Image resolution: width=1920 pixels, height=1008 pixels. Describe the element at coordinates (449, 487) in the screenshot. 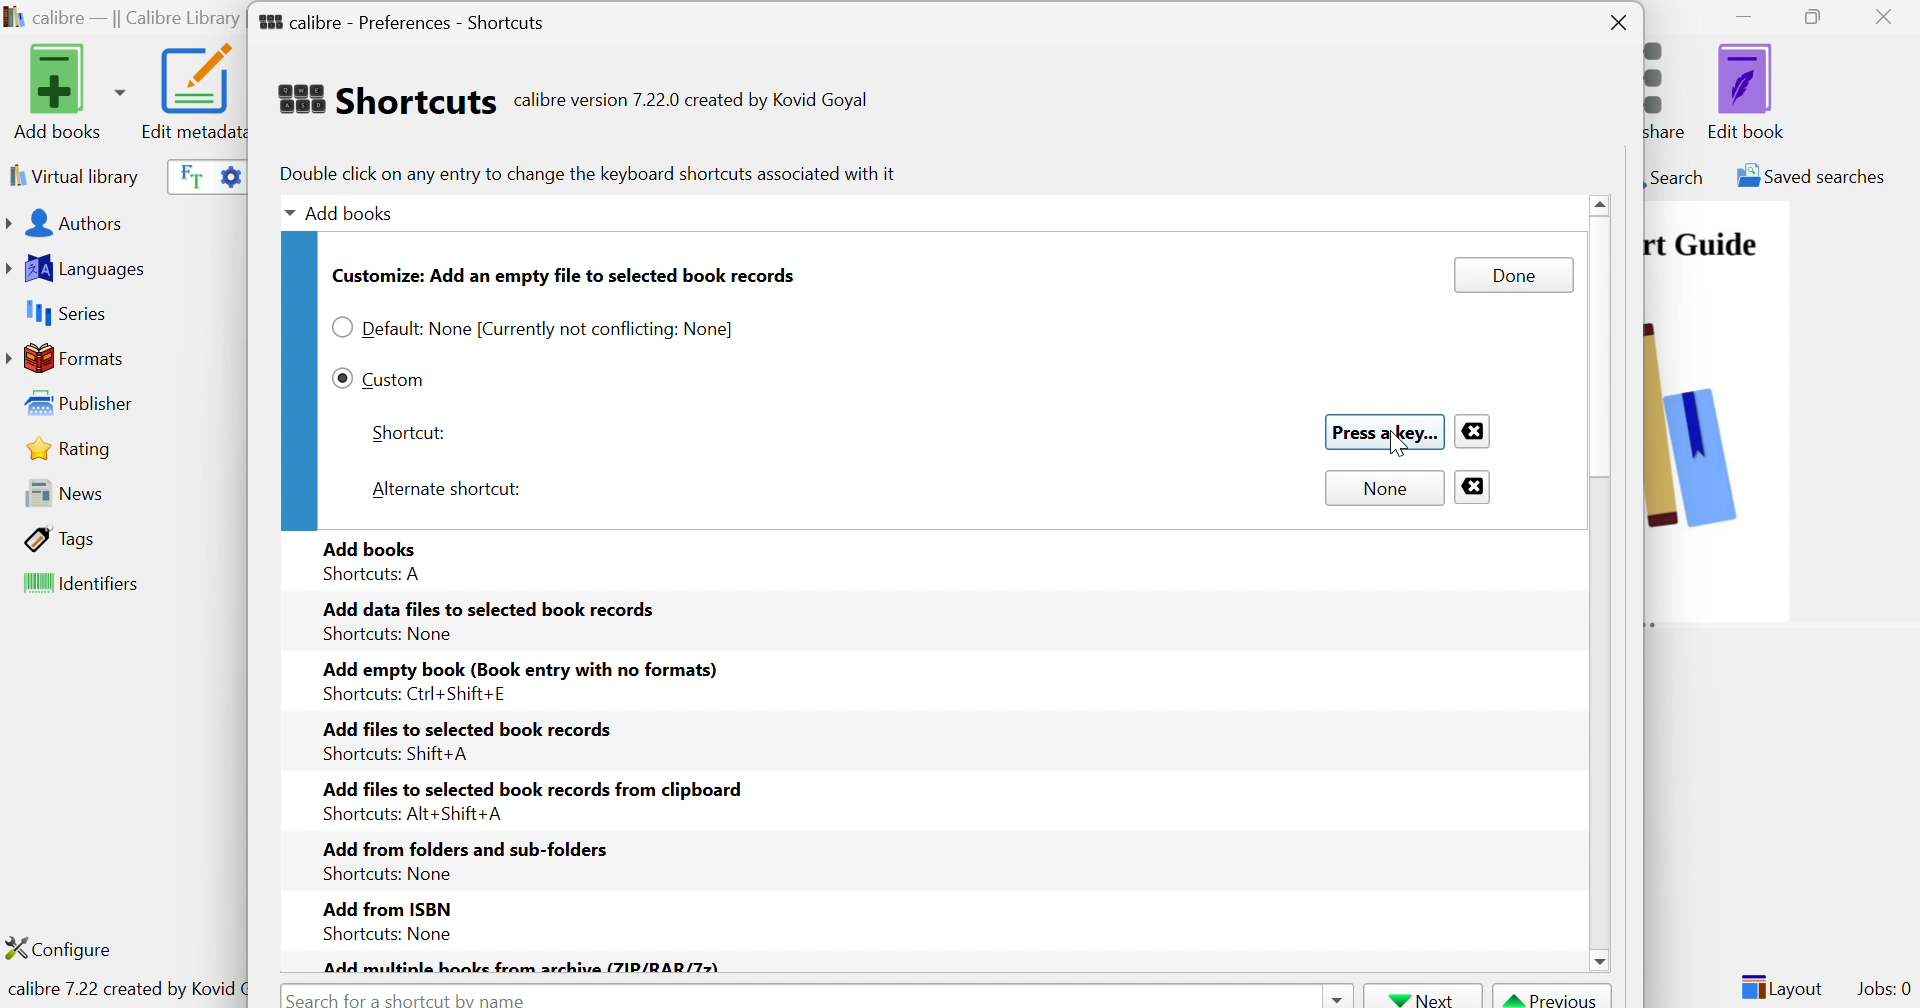

I see `Alternate shortcut` at that location.